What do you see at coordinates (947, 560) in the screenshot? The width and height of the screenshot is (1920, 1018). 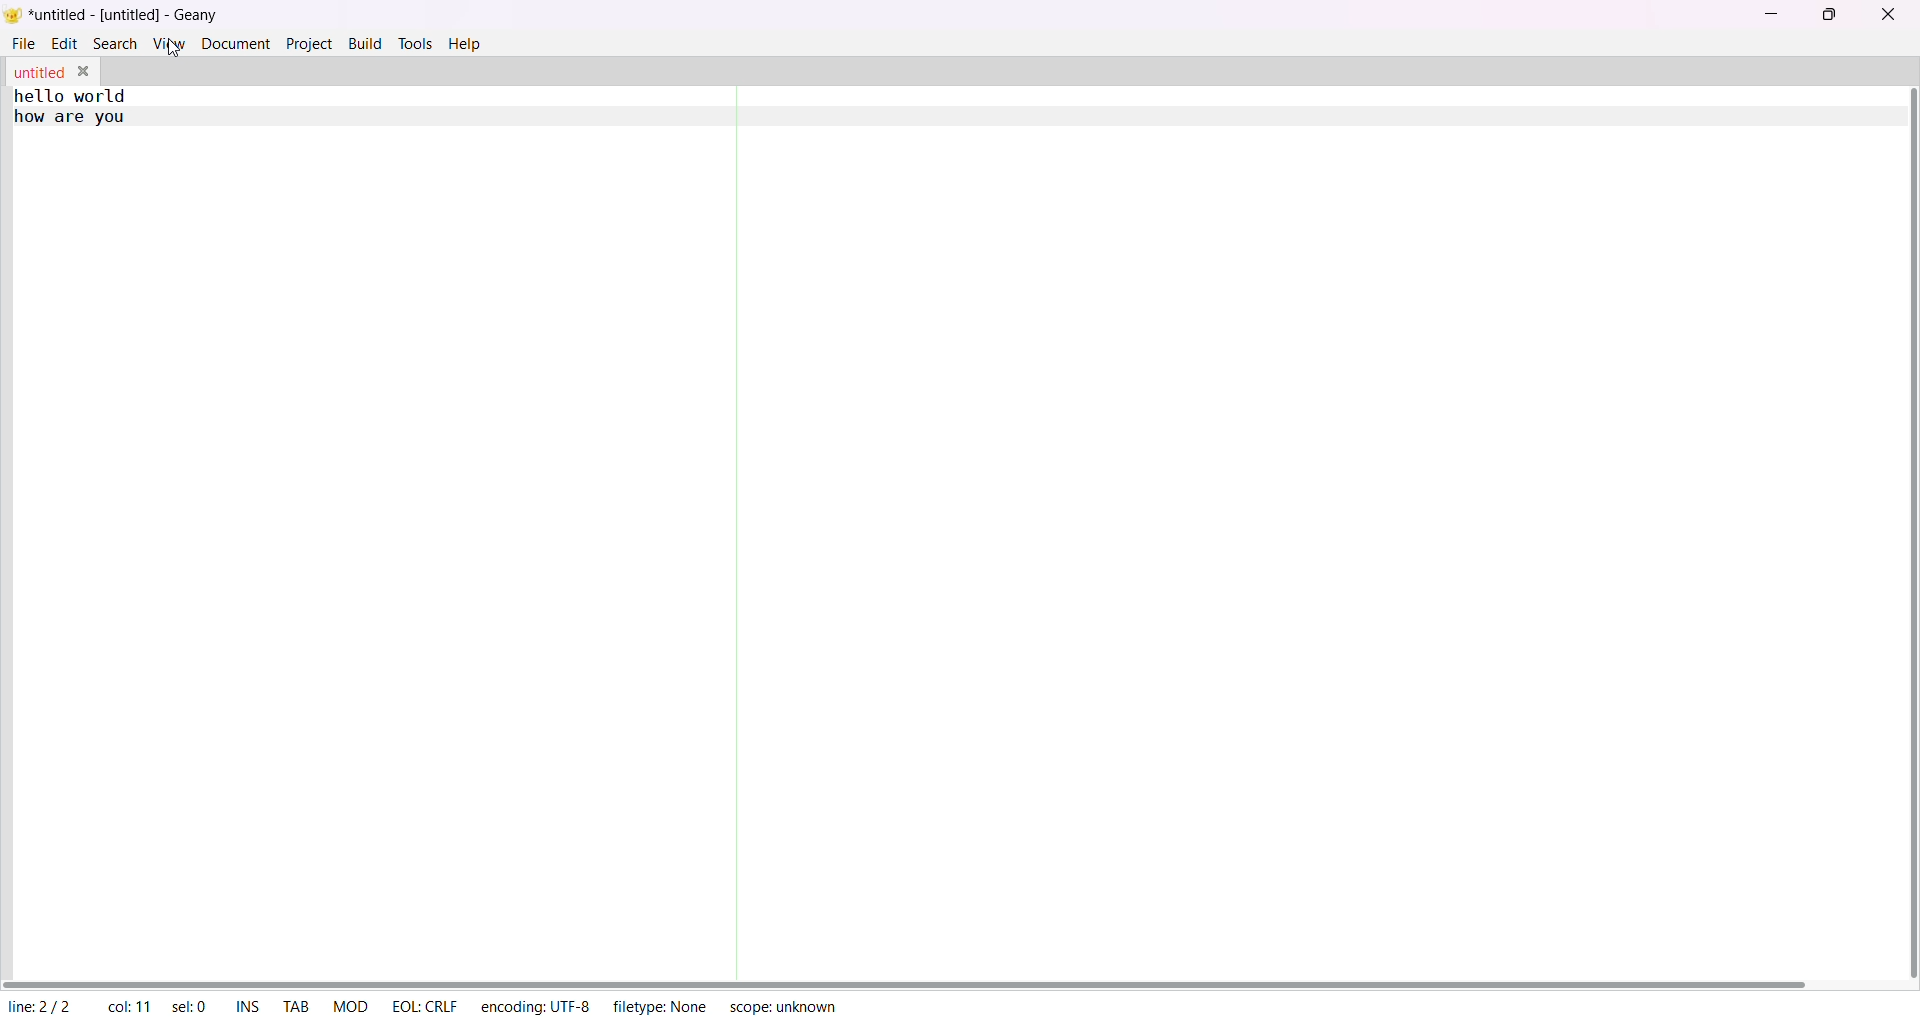 I see `code area` at bounding box center [947, 560].